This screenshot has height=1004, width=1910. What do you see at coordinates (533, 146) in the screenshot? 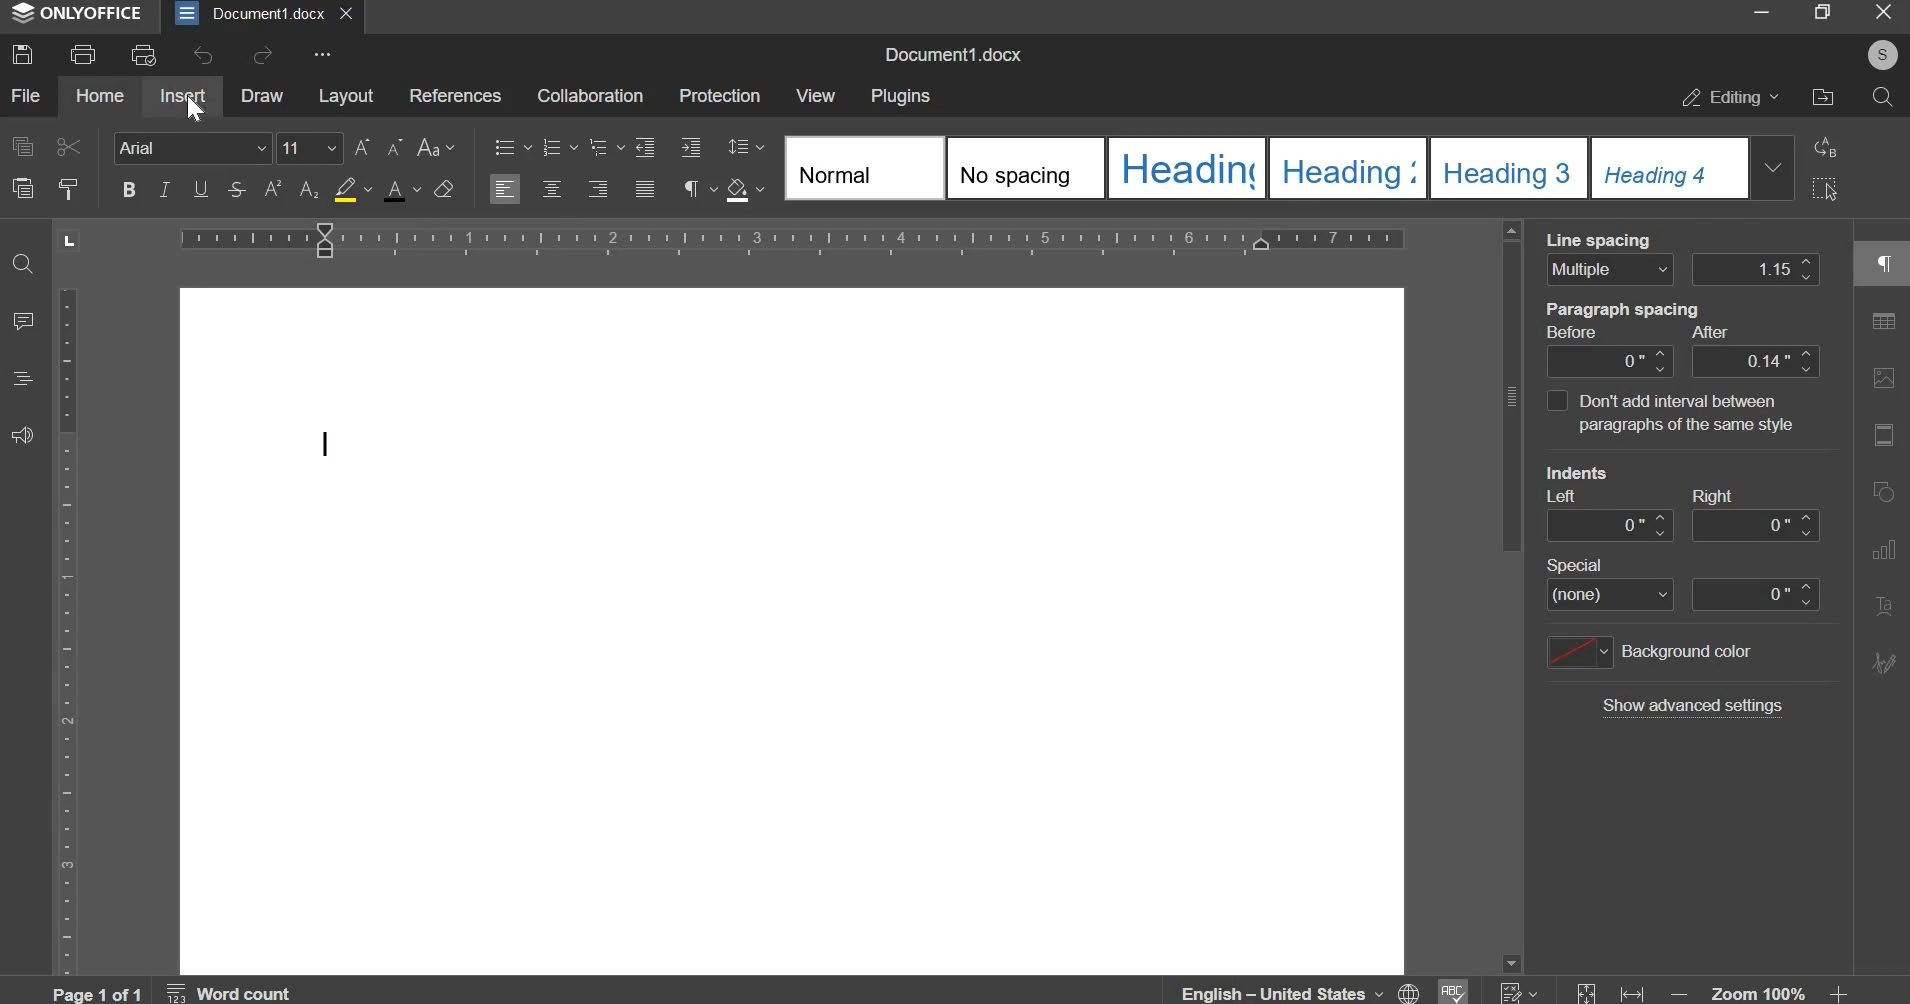
I see `numbering` at bounding box center [533, 146].